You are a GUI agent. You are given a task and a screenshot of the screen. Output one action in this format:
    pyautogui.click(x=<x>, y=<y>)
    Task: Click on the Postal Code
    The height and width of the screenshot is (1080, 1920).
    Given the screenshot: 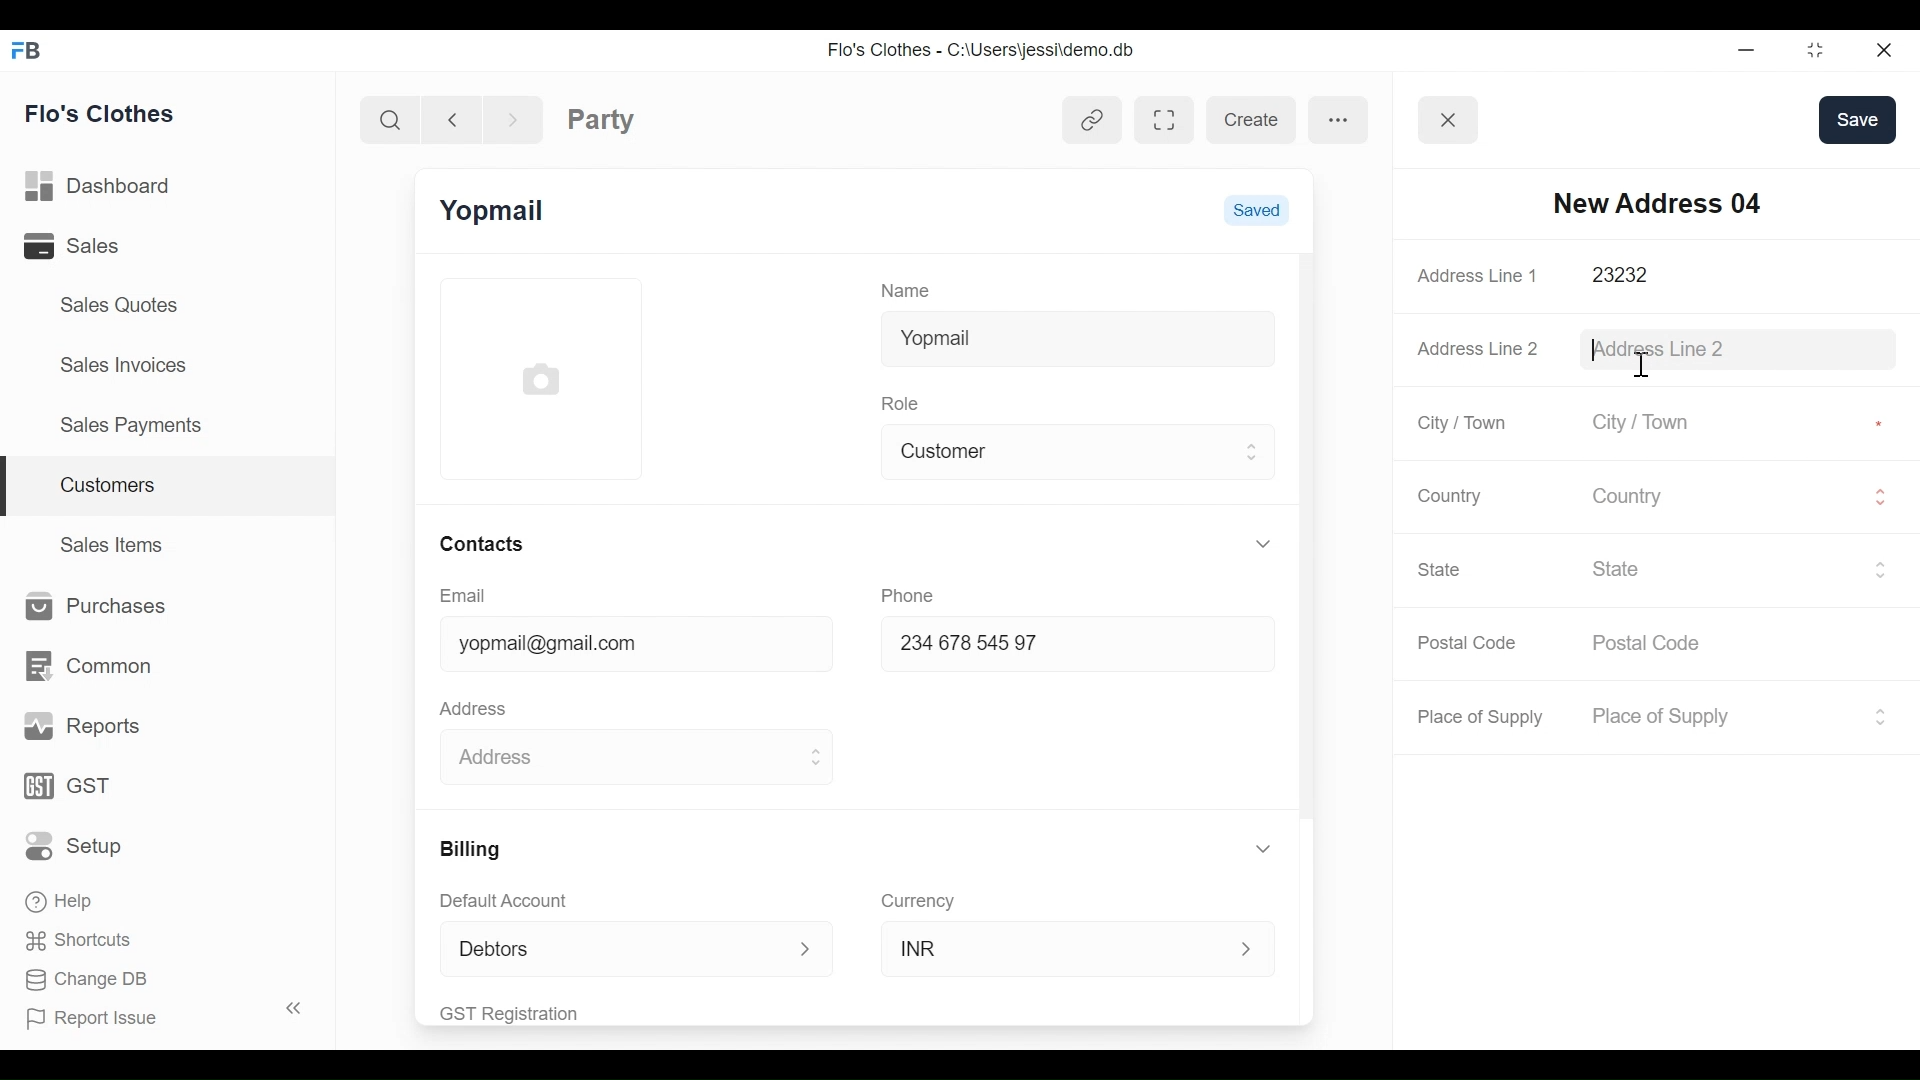 What is the action you would take?
    pyautogui.click(x=1659, y=644)
    